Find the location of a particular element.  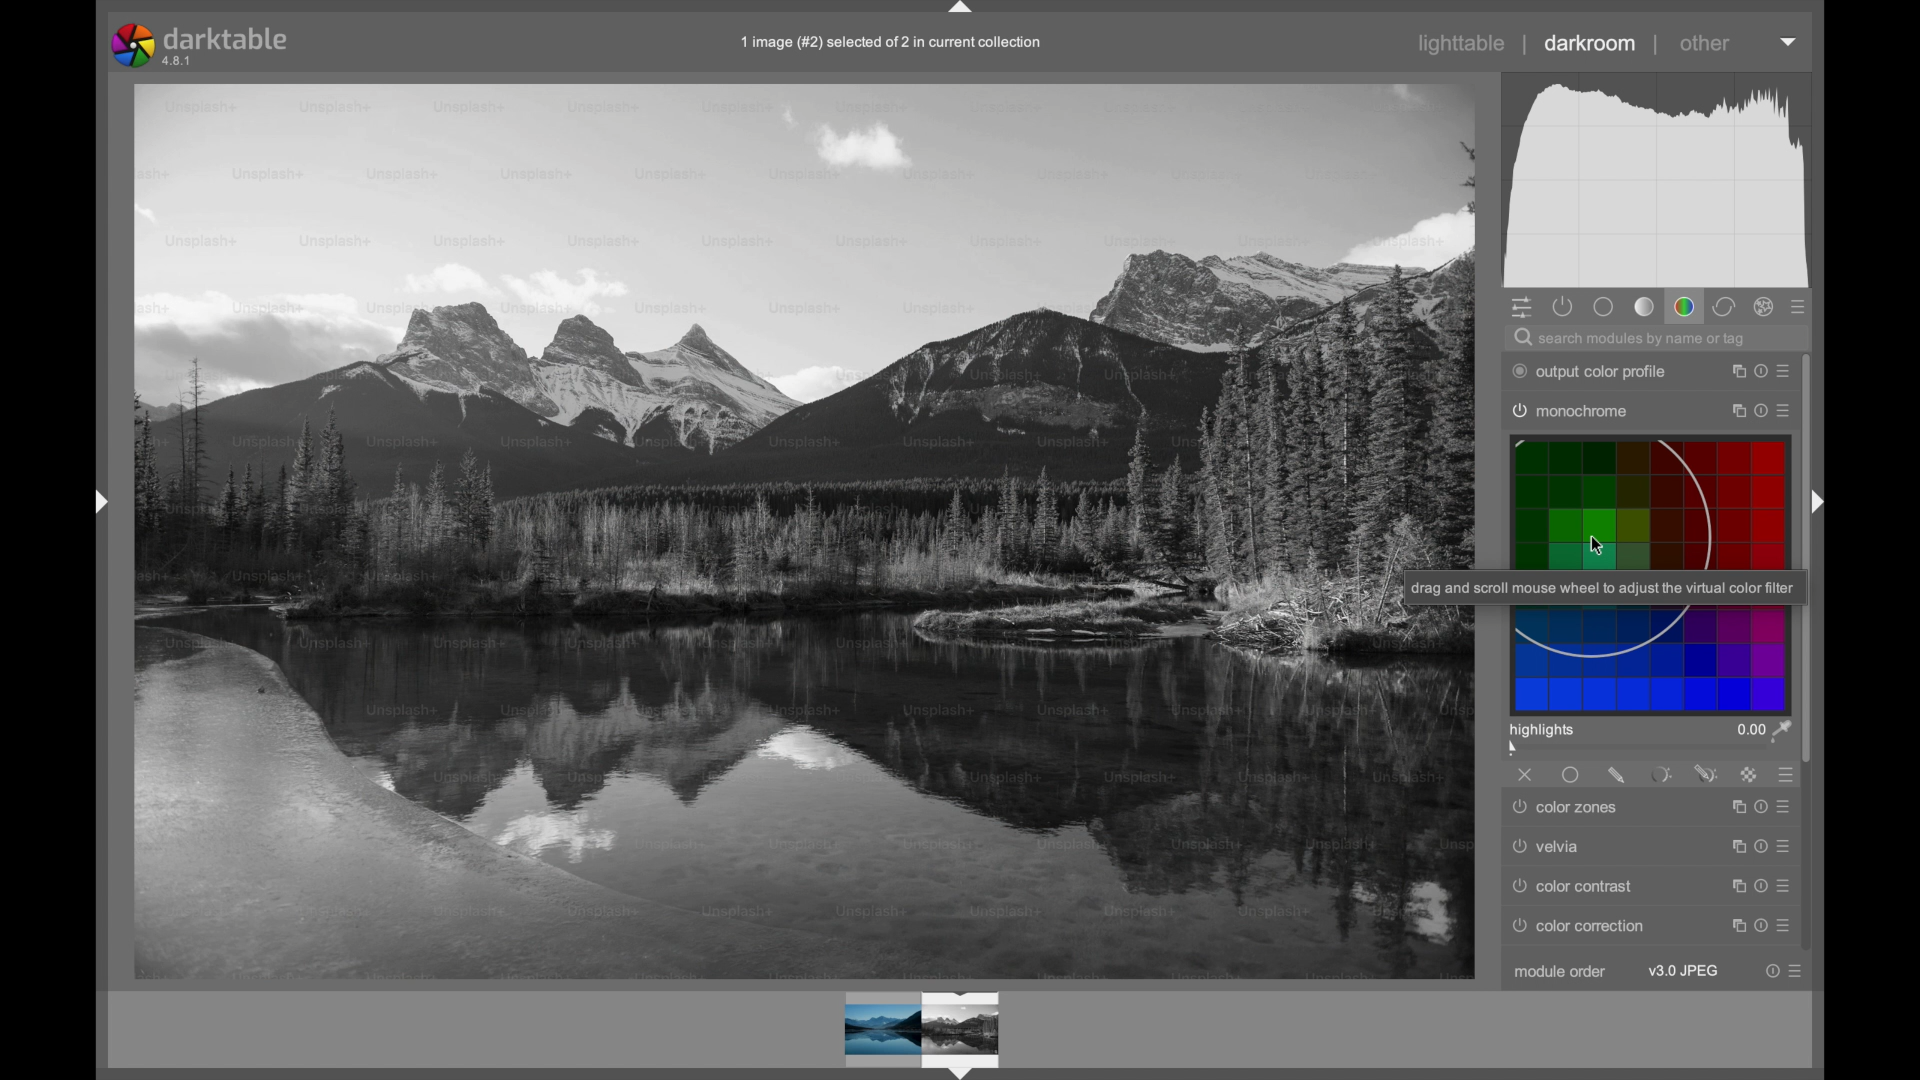

instance is located at coordinates (1736, 411).